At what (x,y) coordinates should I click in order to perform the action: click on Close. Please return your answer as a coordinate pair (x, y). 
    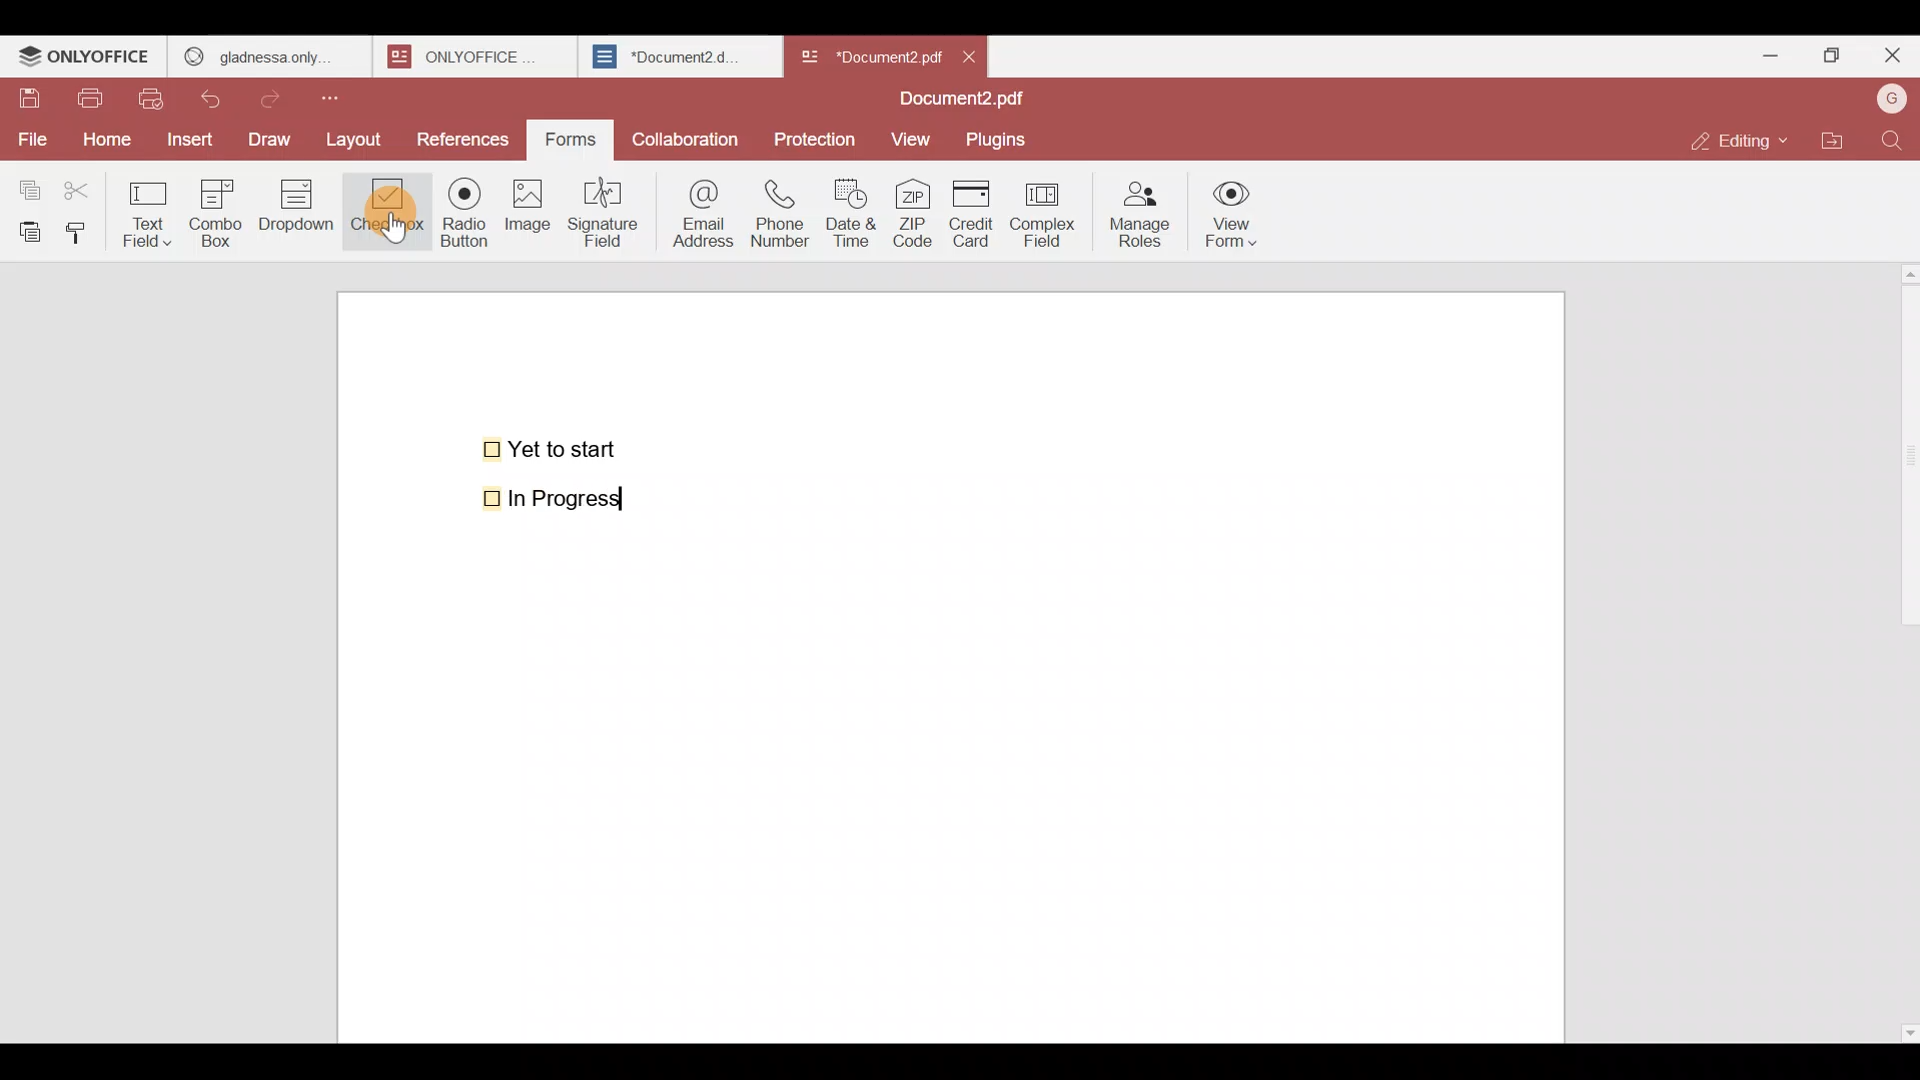
    Looking at the image, I should click on (978, 55).